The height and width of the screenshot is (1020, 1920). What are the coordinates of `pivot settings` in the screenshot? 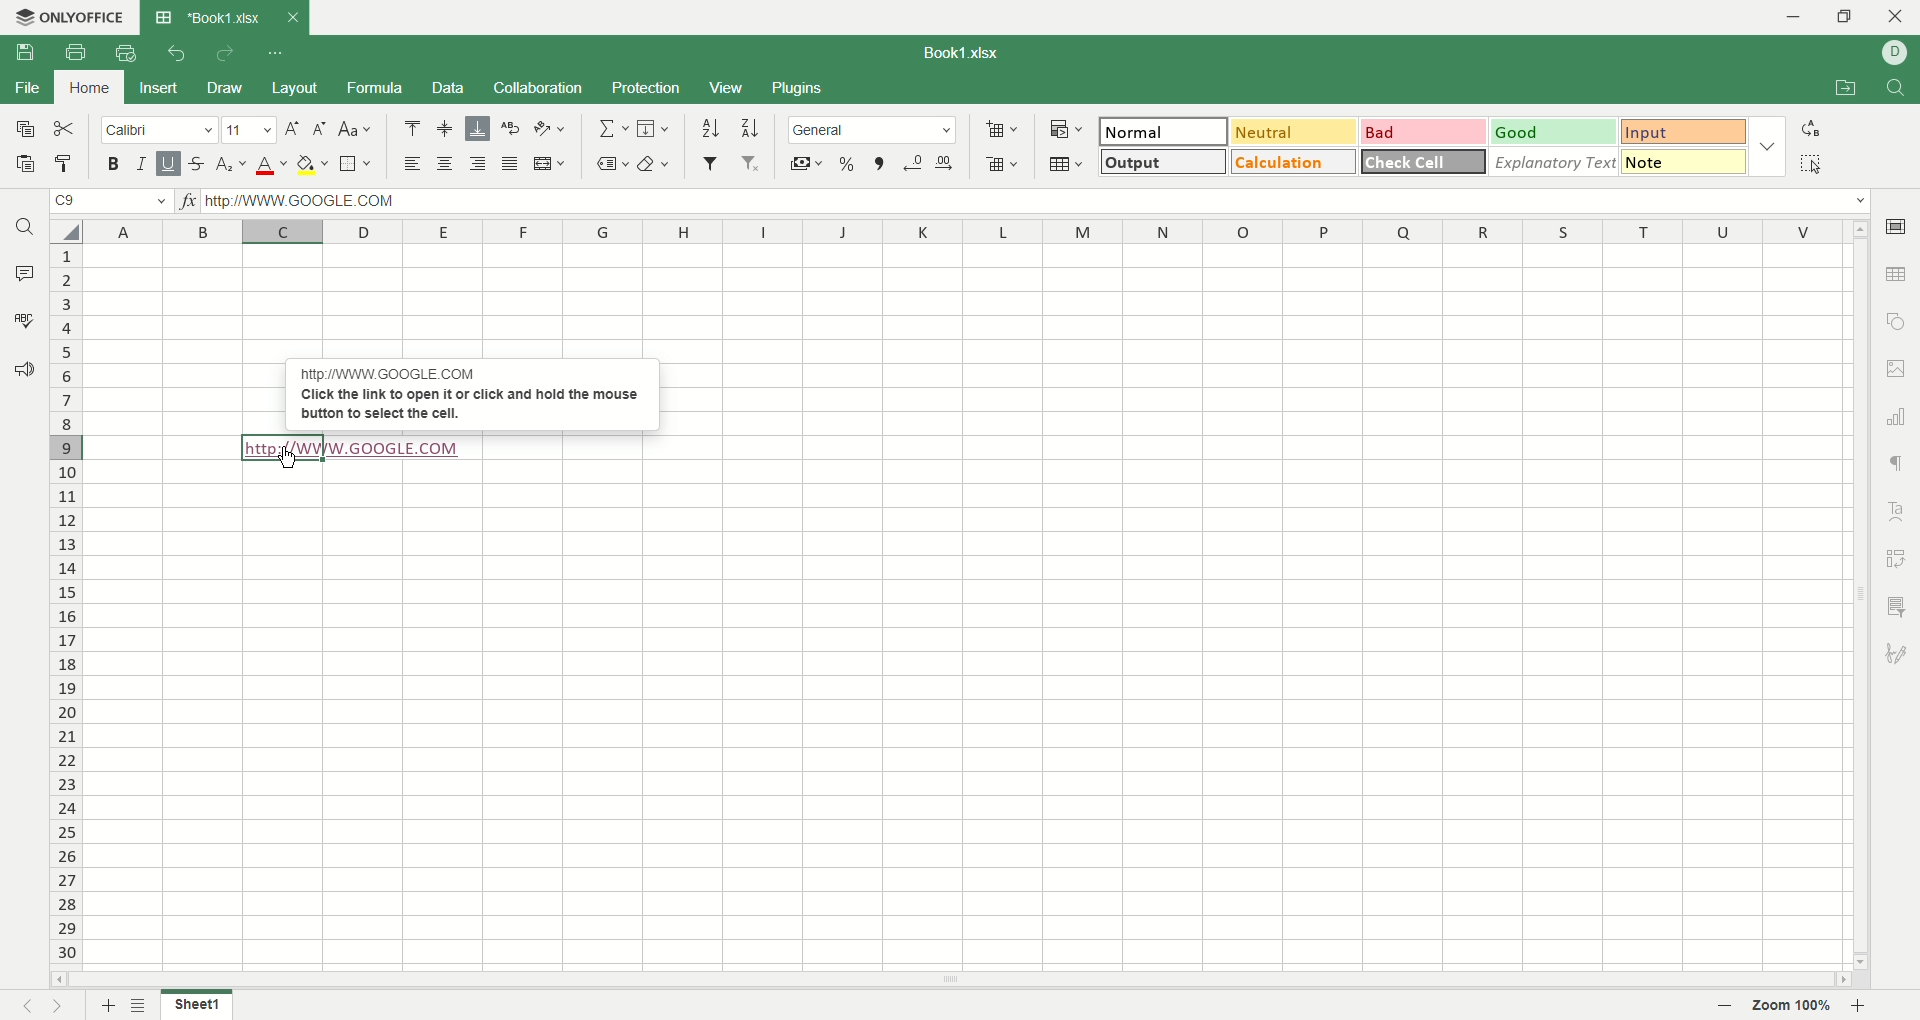 It's located at (1896, 555).